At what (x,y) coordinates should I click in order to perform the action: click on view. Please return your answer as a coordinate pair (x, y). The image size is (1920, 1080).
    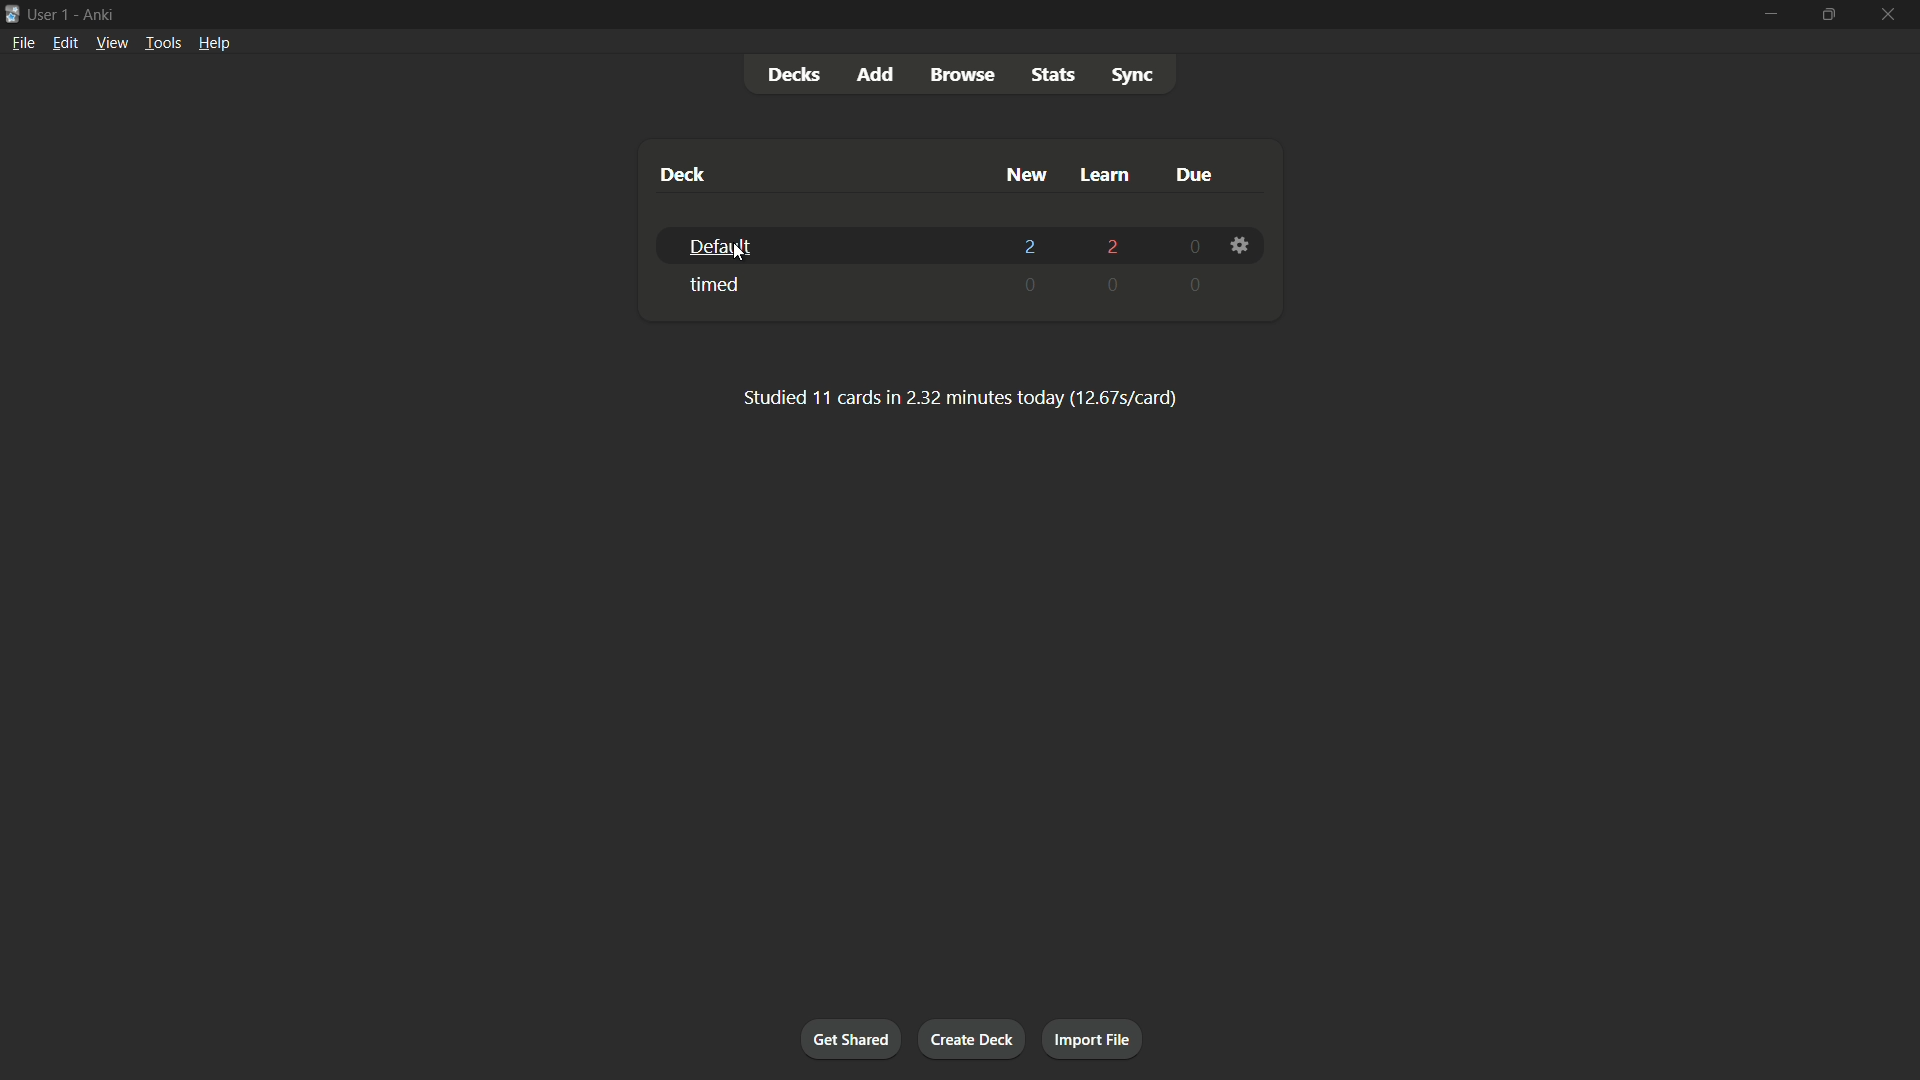
    Looking at the image, I should click on (111, 42).